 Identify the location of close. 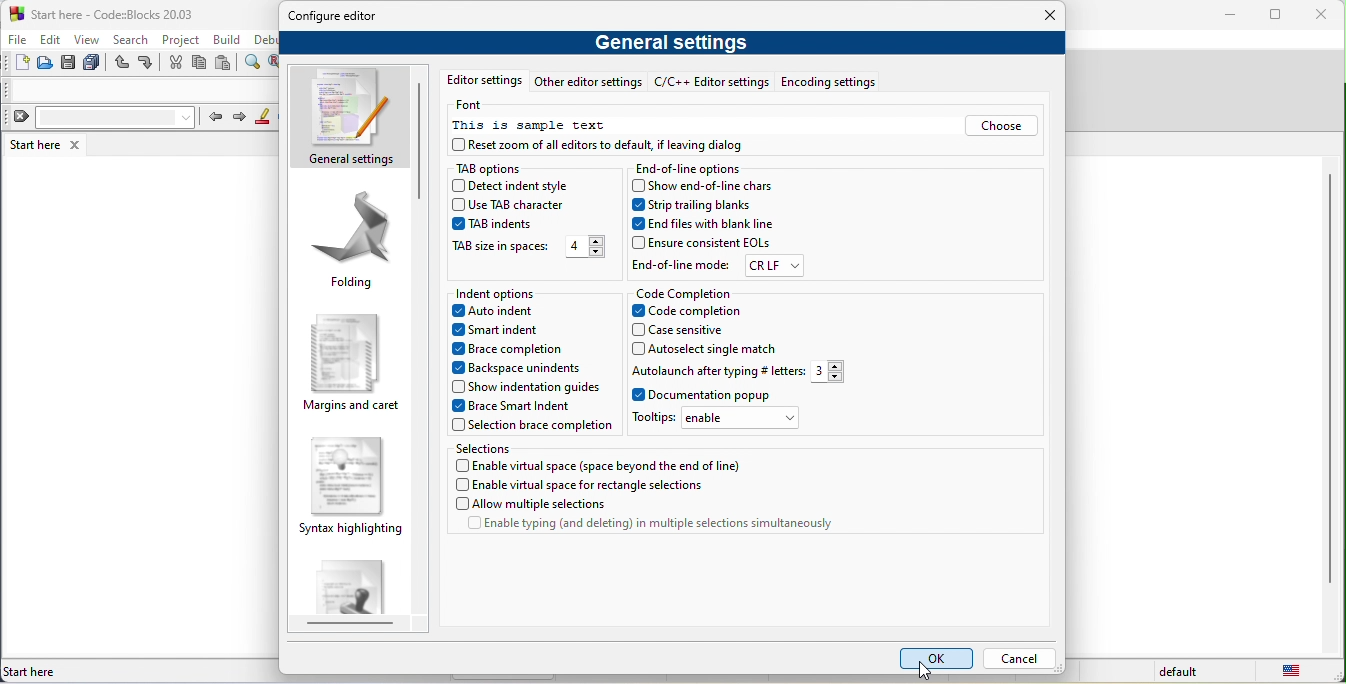
(74, 146).